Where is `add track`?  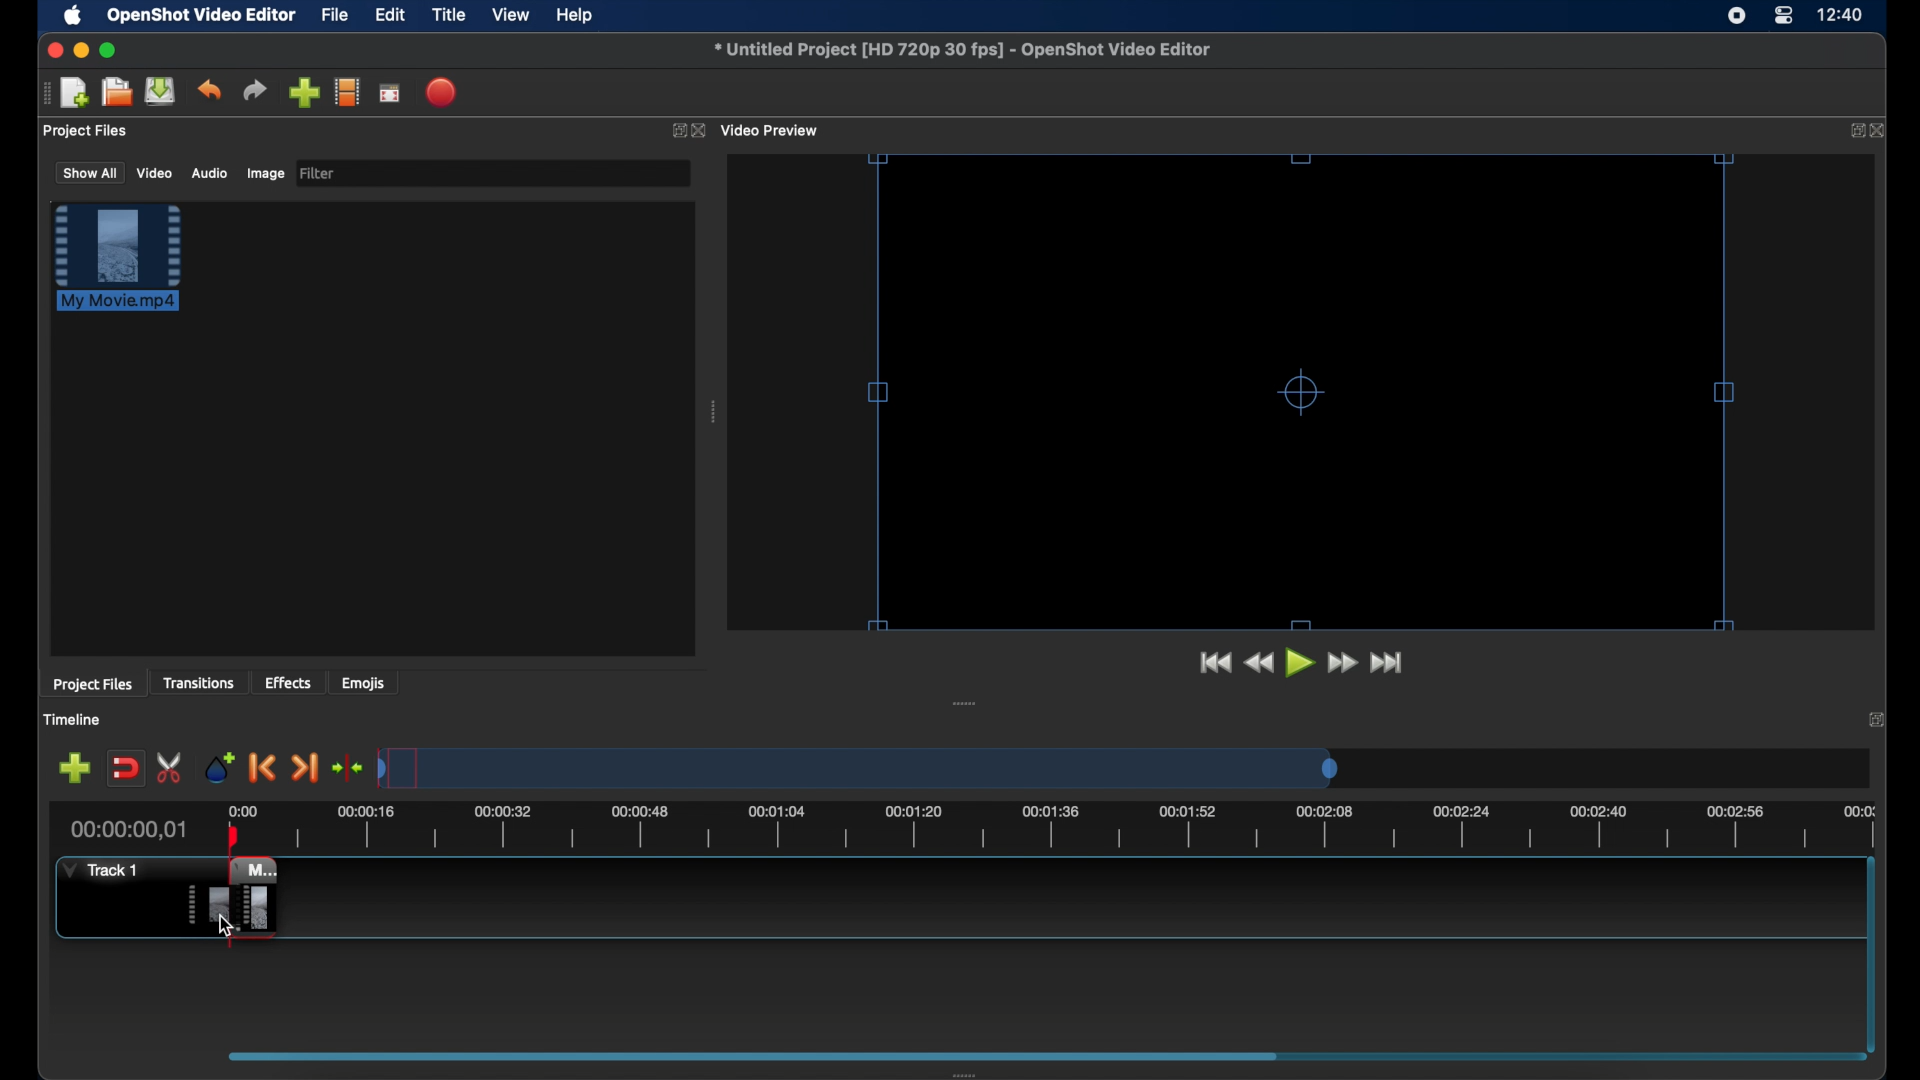 add track is located at coordinates (74, 769).